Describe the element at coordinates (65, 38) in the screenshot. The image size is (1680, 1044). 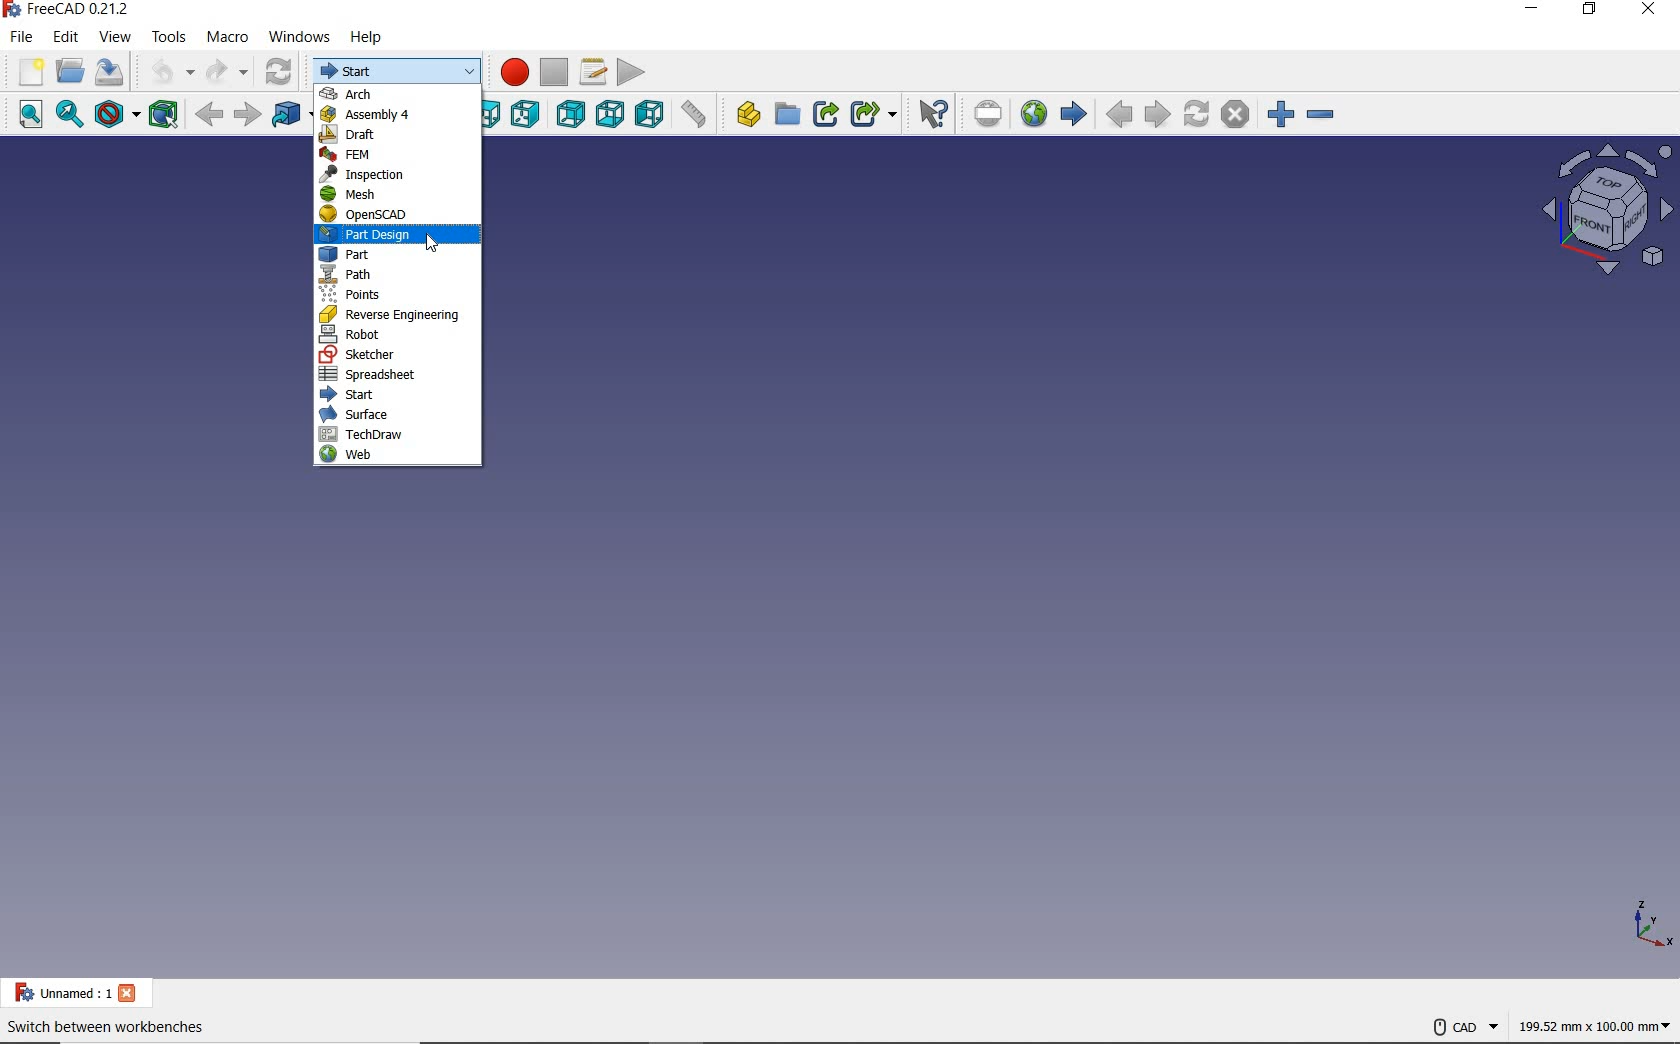
I see `EDIT` at that location.